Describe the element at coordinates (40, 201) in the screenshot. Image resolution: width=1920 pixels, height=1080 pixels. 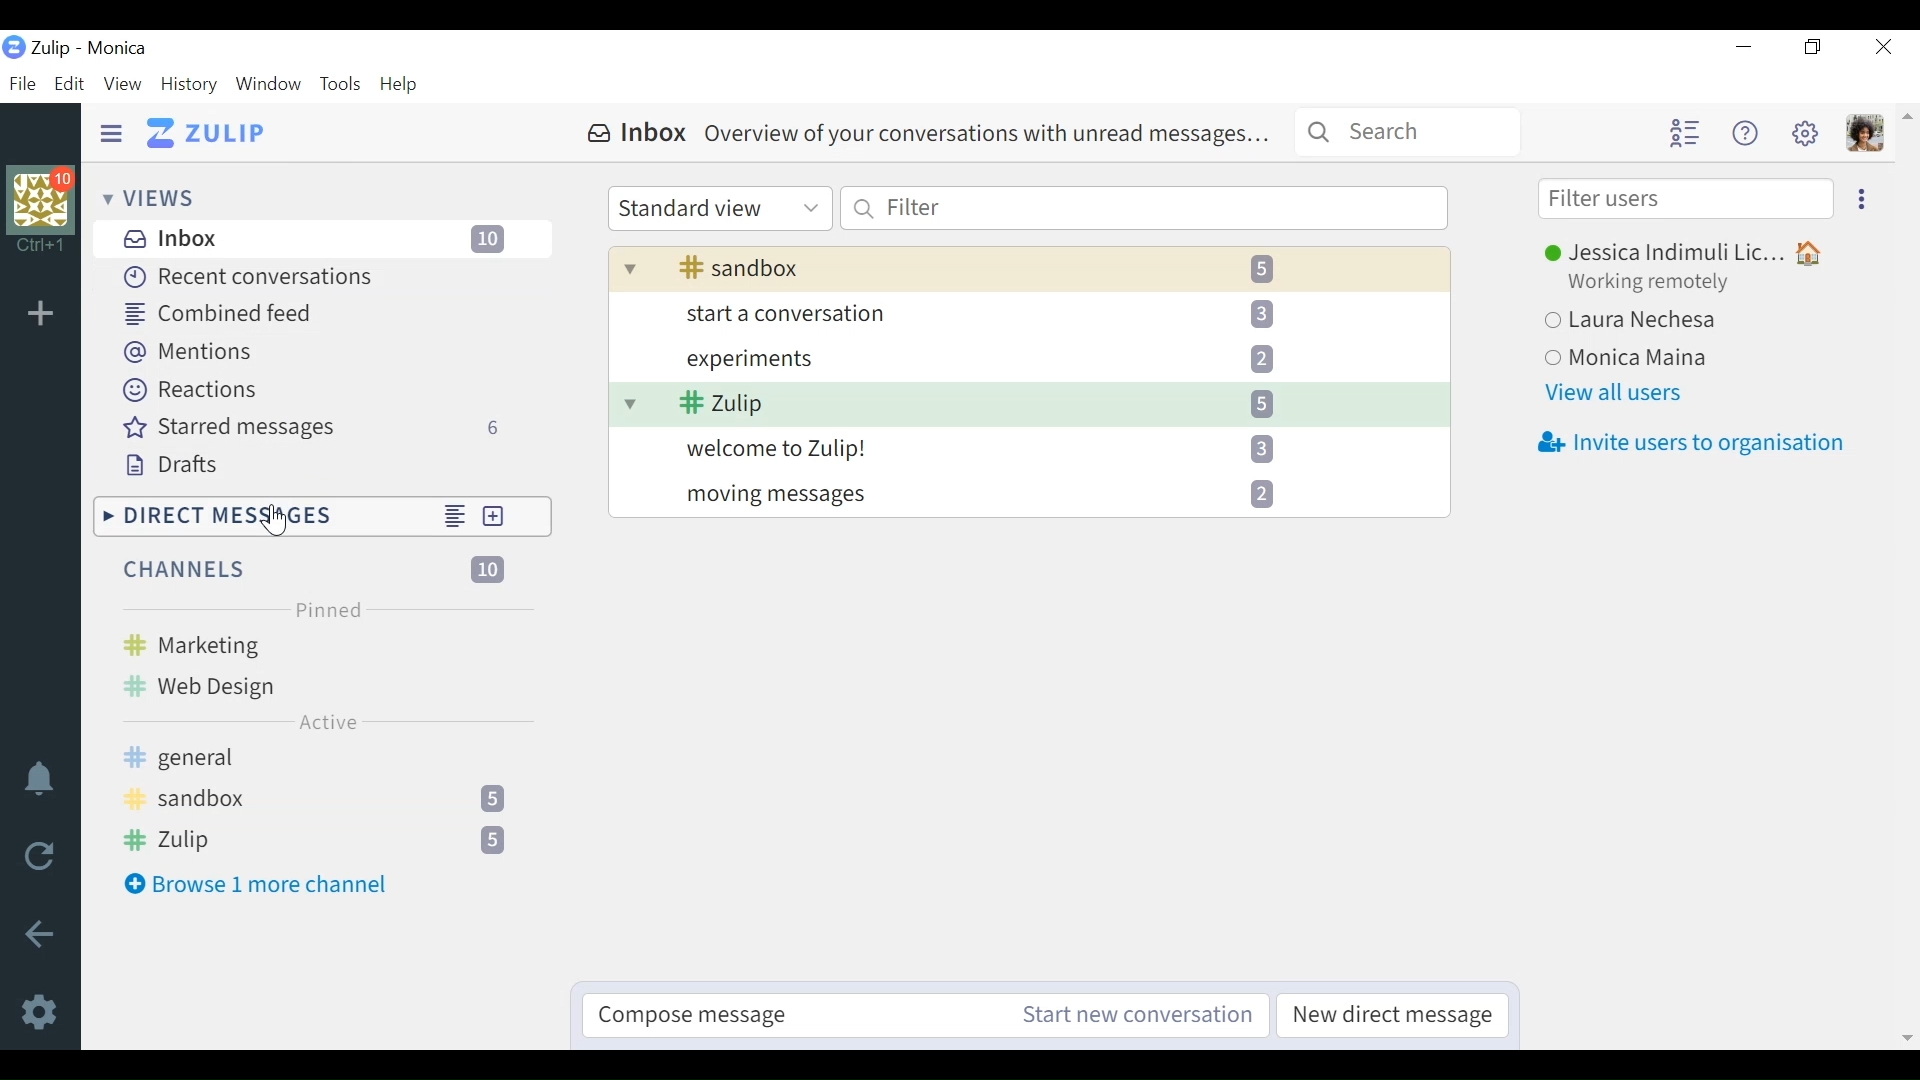
I see `Organisation profile photo` at that location.